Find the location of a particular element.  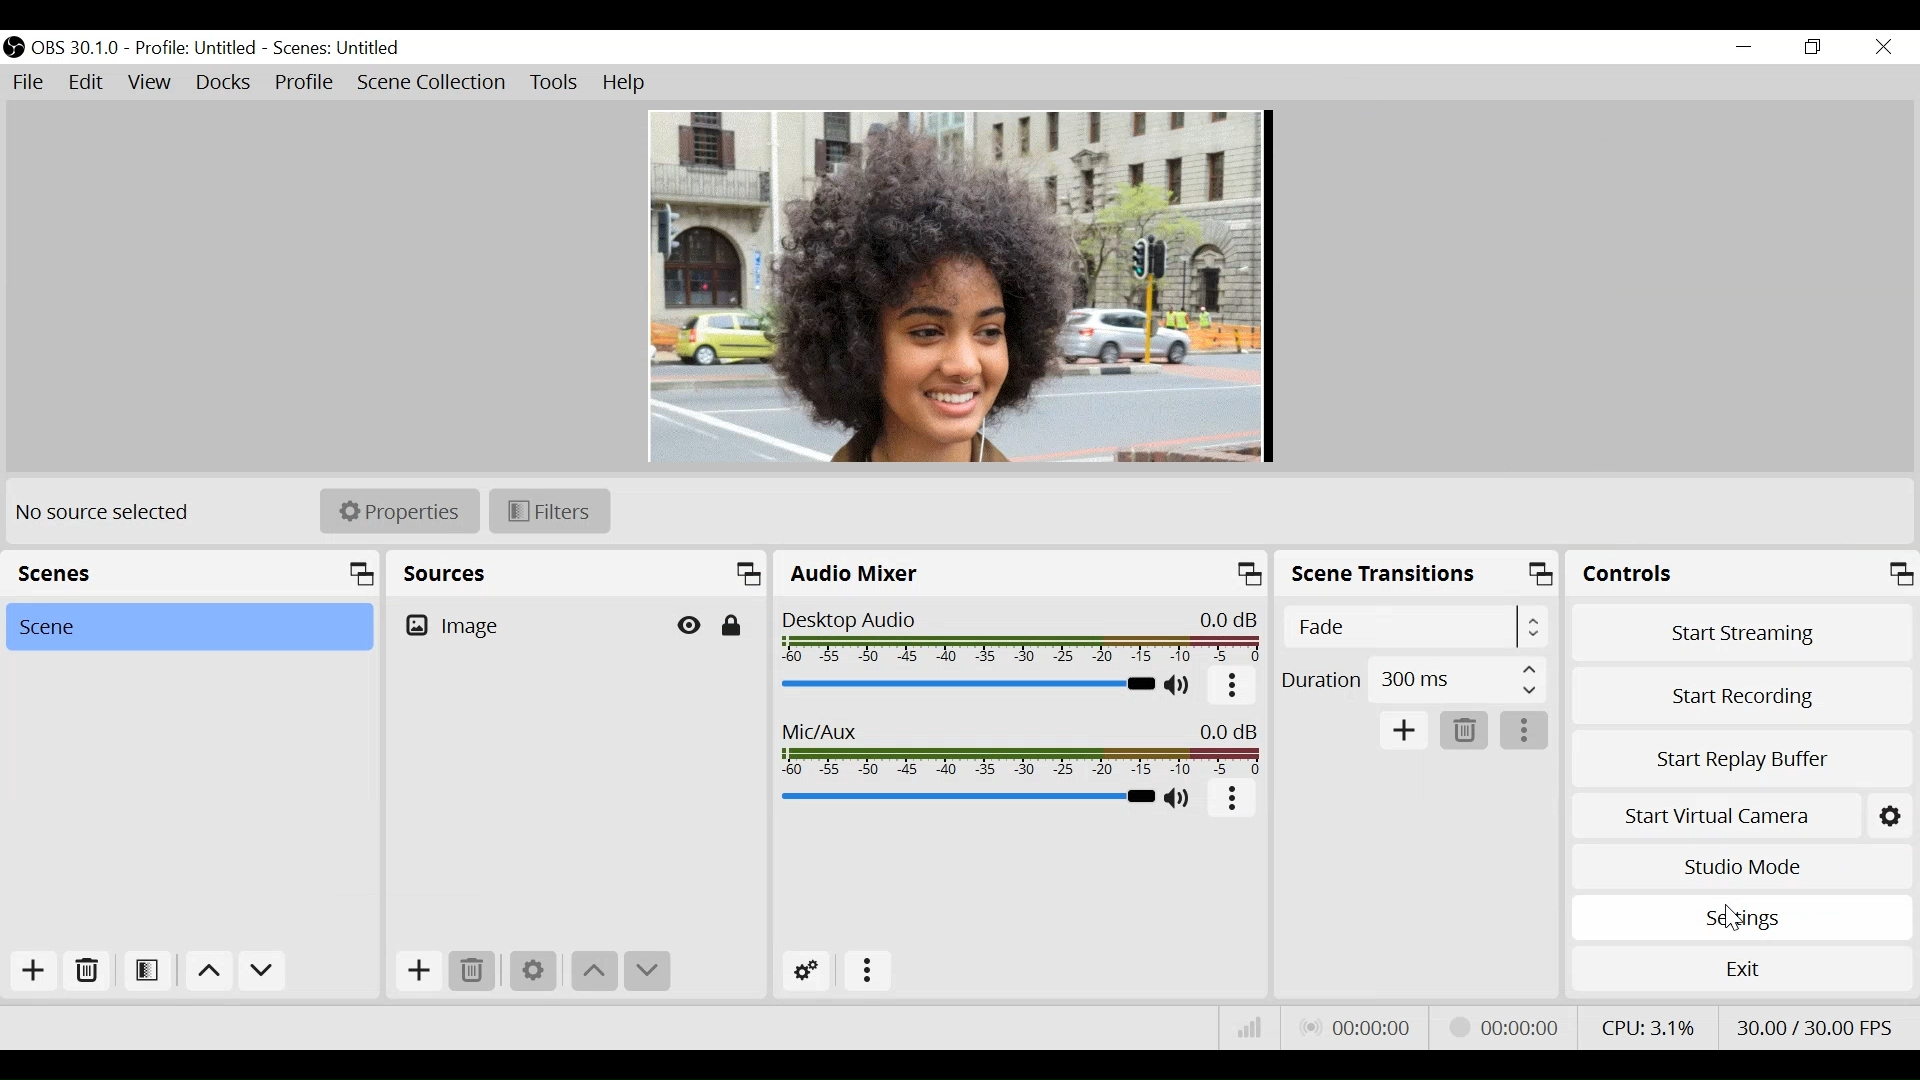

Live Status is located at coordinates (1361, 1027).